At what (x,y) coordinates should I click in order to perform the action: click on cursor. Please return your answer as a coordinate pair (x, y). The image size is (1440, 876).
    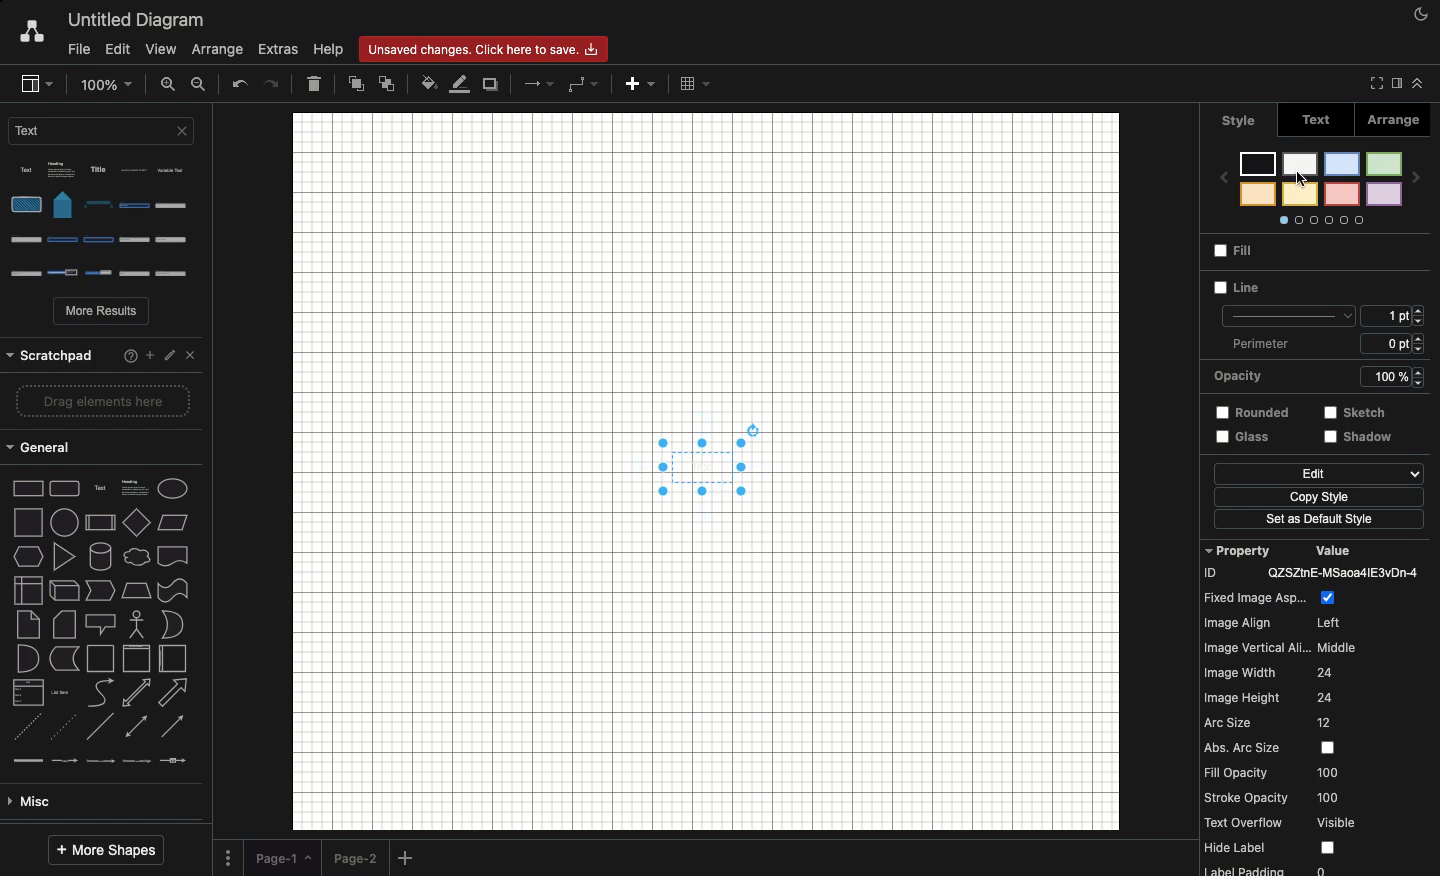
    Looking at the image, I should click on (1307, 178).